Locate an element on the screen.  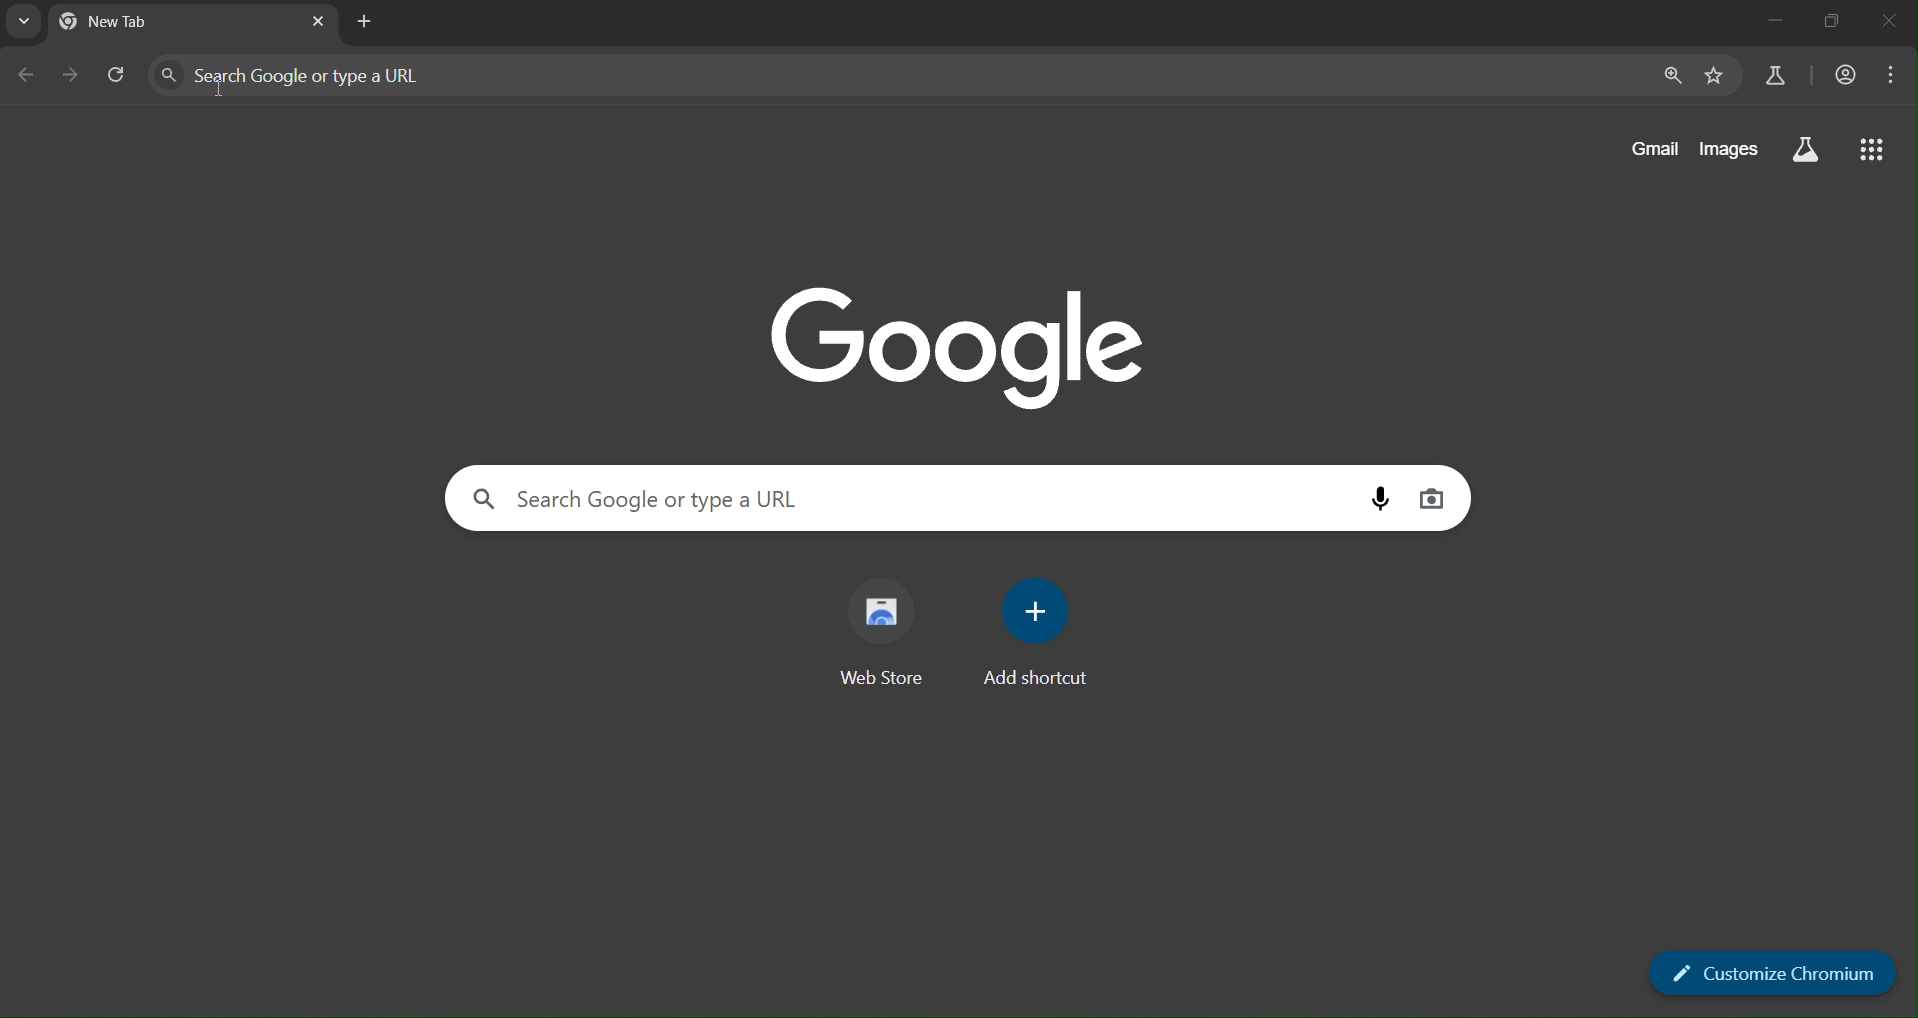
current tab is located at coordinates (140, 23).